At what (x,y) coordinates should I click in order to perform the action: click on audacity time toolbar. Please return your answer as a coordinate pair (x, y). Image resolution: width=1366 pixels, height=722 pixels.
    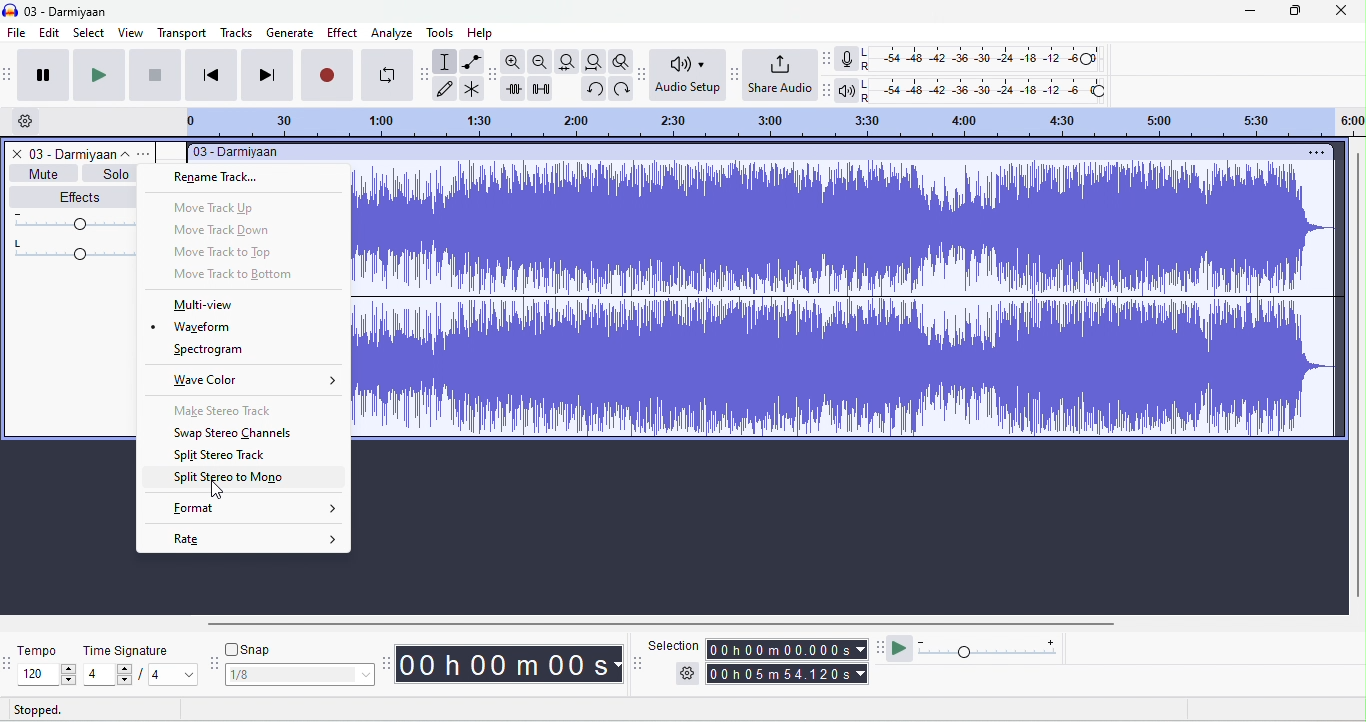
    Looking at the image, I should click on (391, 660).